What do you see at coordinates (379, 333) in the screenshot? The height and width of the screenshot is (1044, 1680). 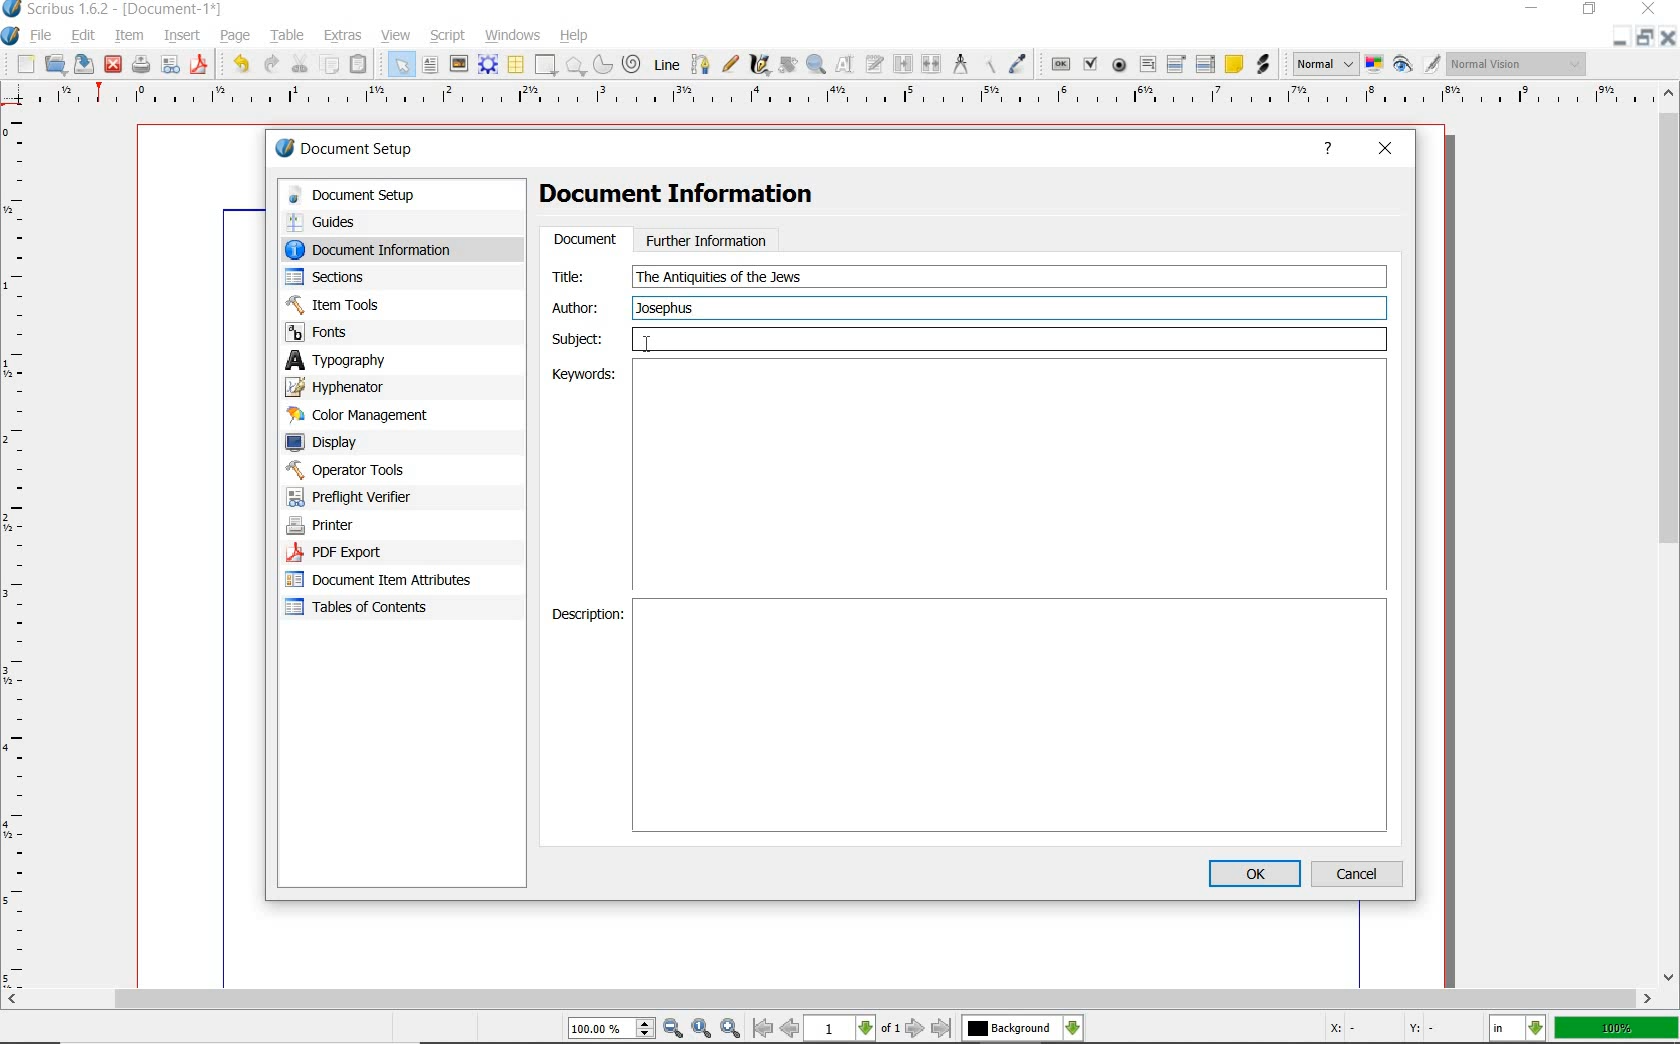 I see `fonts` at bounding box center [379, 333].